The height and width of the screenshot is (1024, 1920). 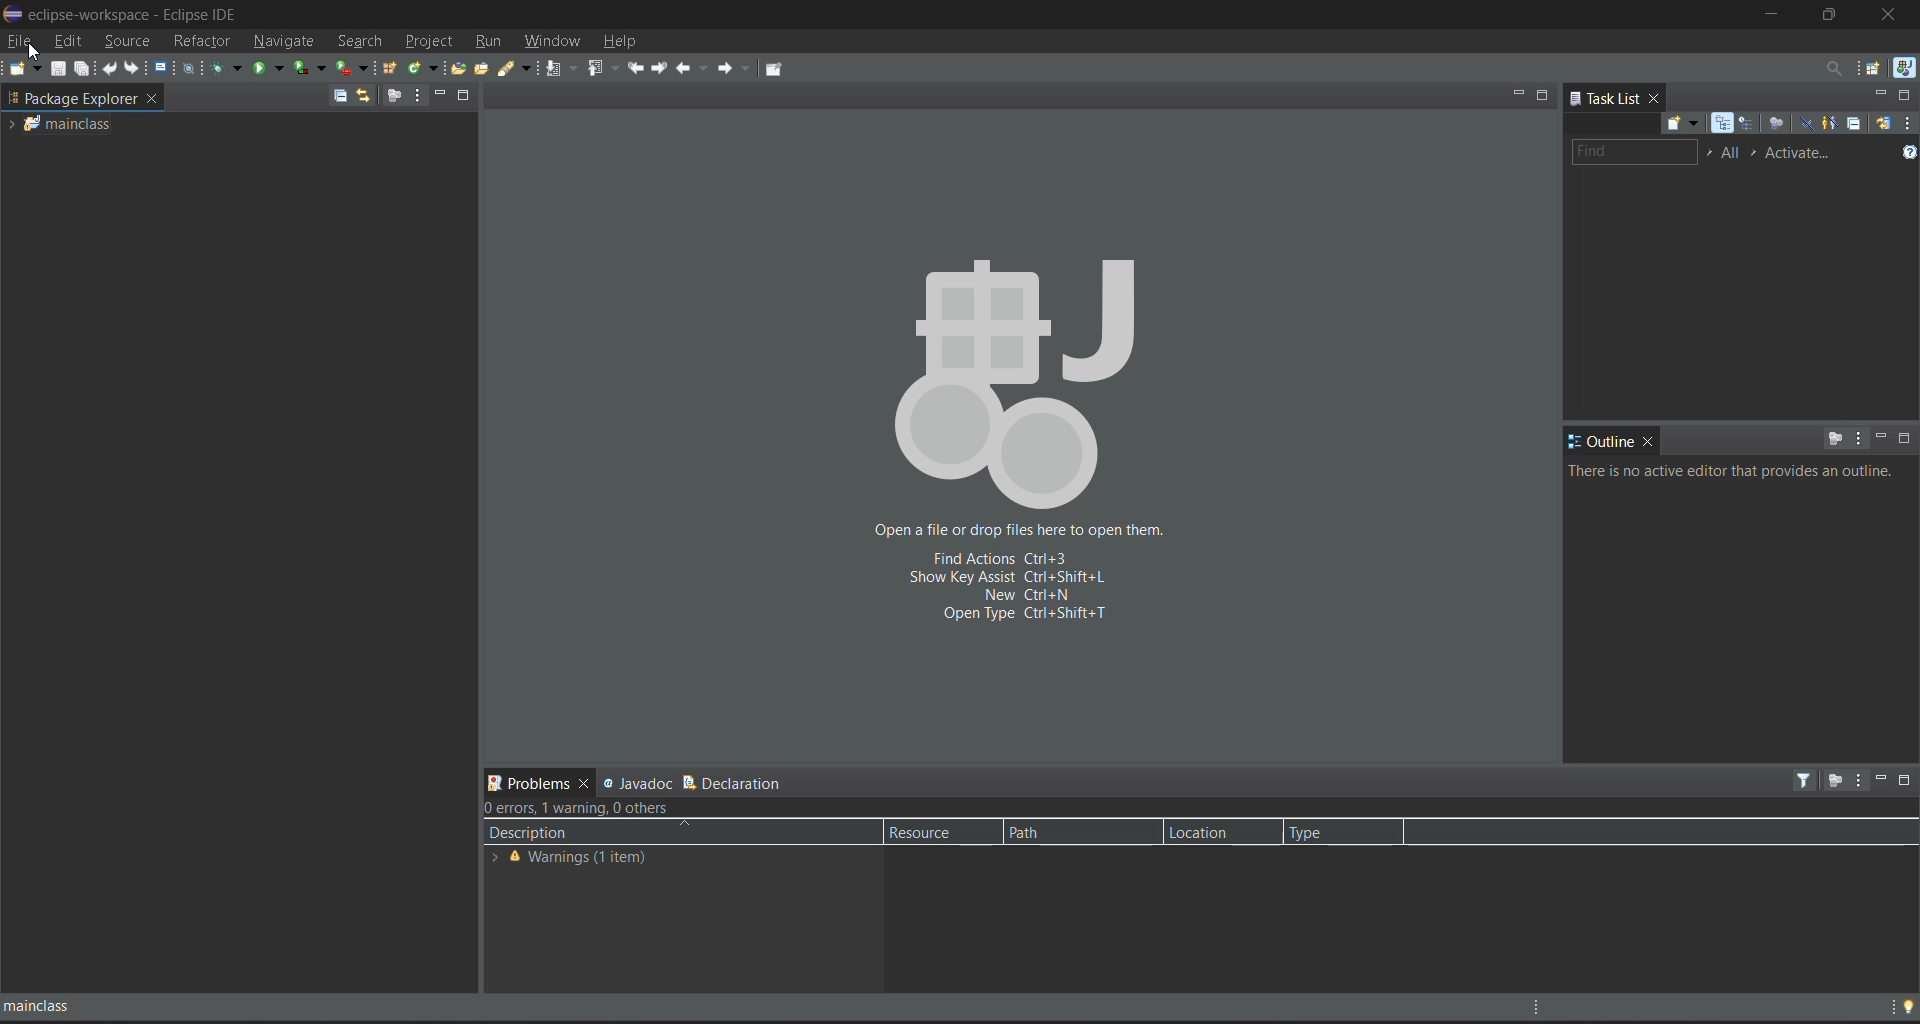 What do you see at coordinates (1747, 123) in the screenshot?
I see `scheduled` at bounding box center [1747, 123].